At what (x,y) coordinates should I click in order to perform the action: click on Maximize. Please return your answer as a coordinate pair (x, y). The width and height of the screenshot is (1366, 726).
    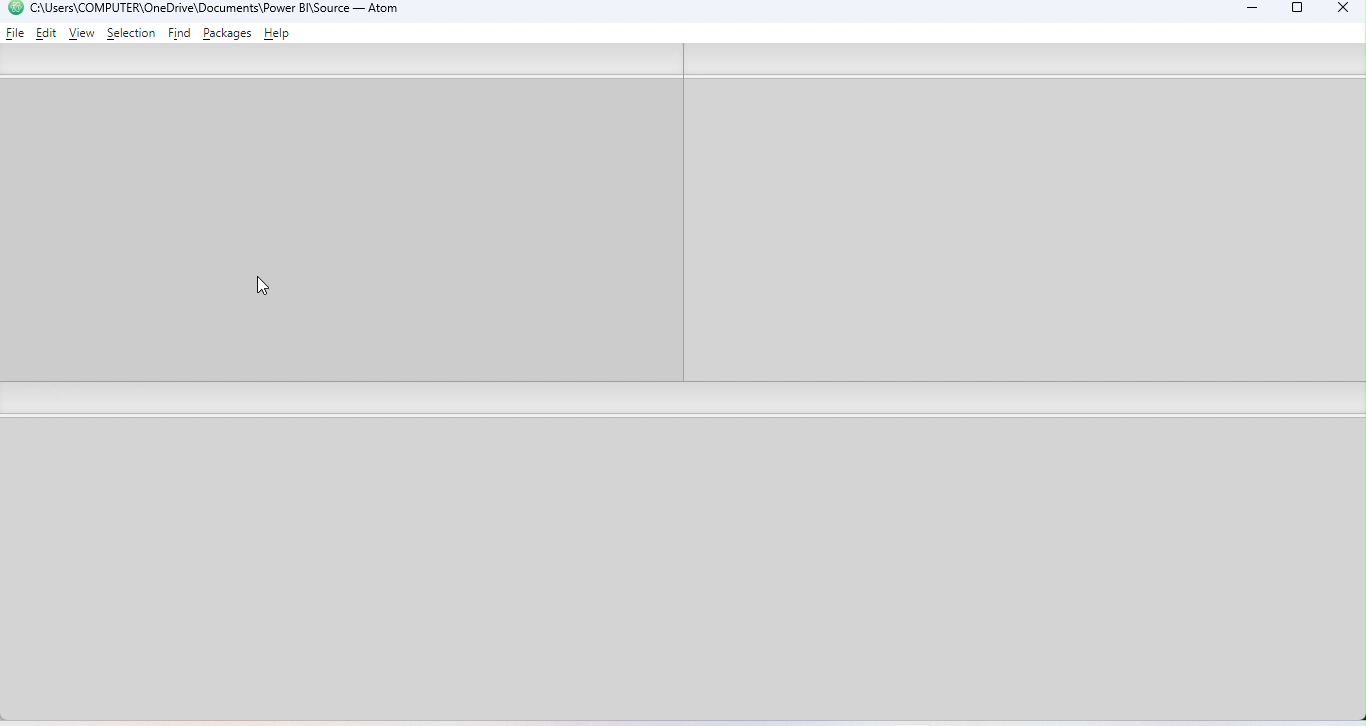
    Looking at the image, I should click on (1298, 11).